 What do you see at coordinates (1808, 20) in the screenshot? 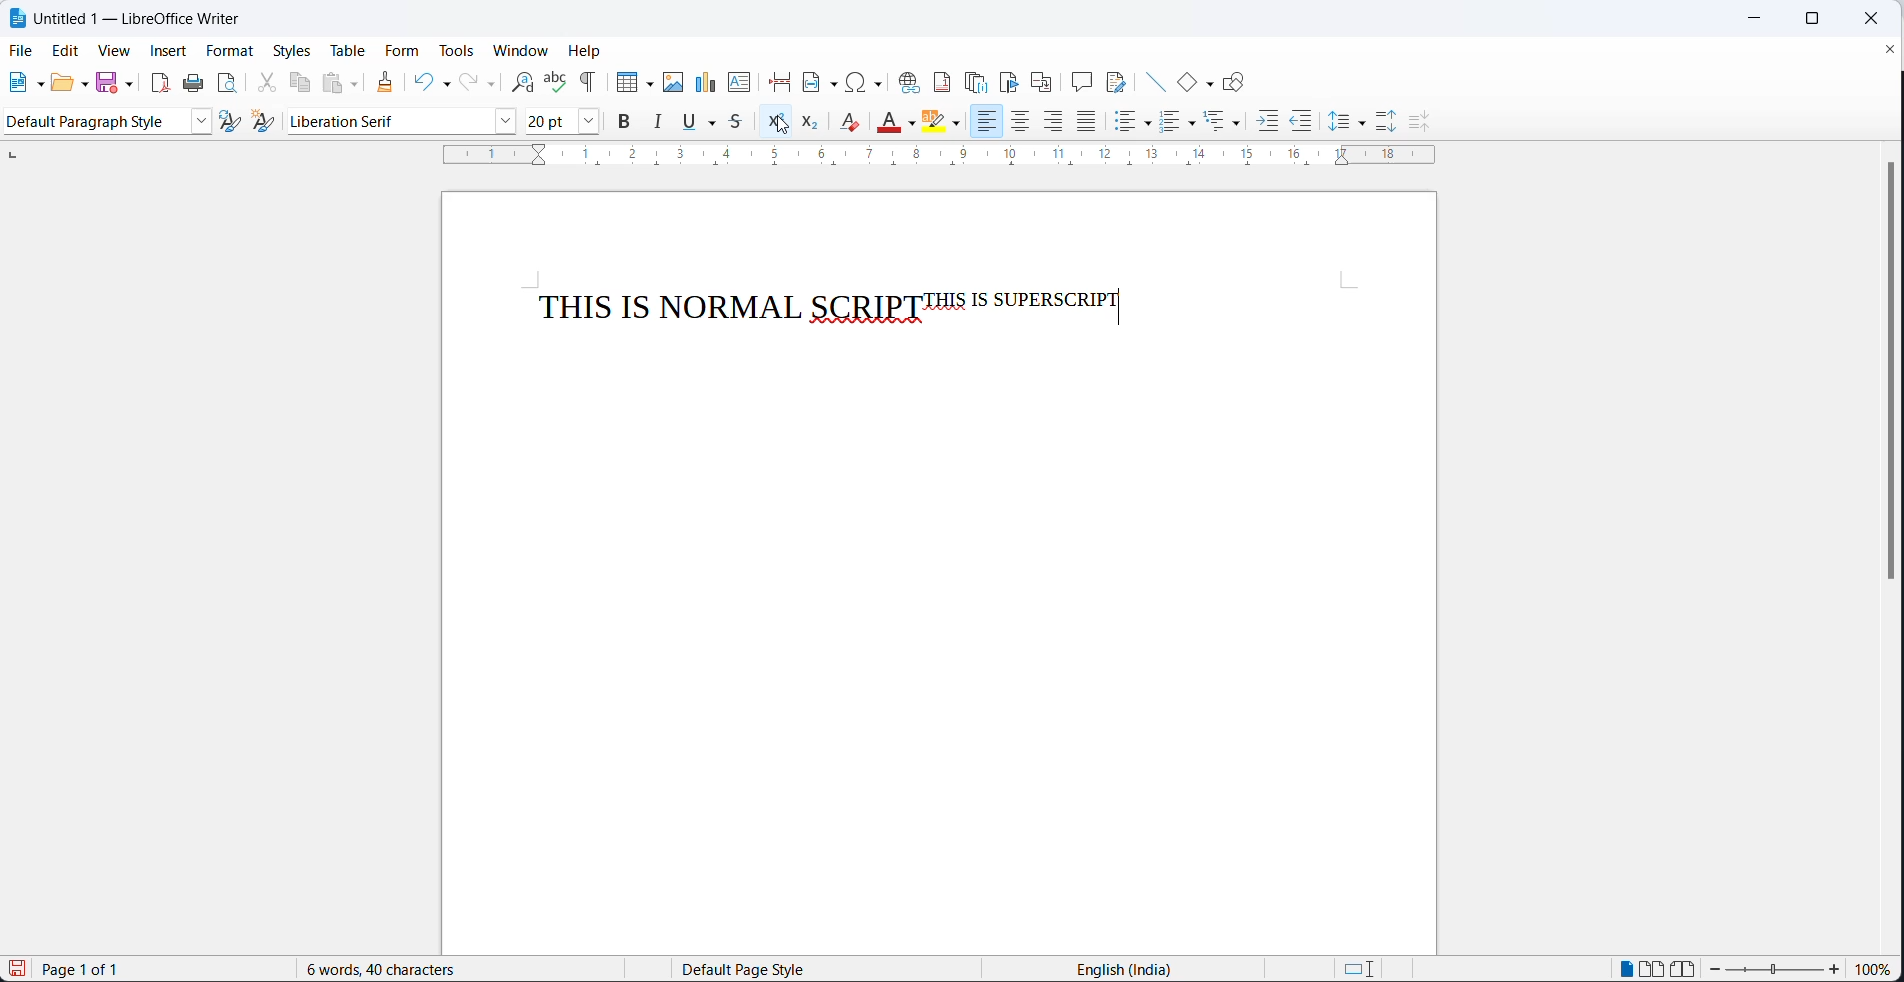
I see `maximize` at bounding box center [1808, 20].